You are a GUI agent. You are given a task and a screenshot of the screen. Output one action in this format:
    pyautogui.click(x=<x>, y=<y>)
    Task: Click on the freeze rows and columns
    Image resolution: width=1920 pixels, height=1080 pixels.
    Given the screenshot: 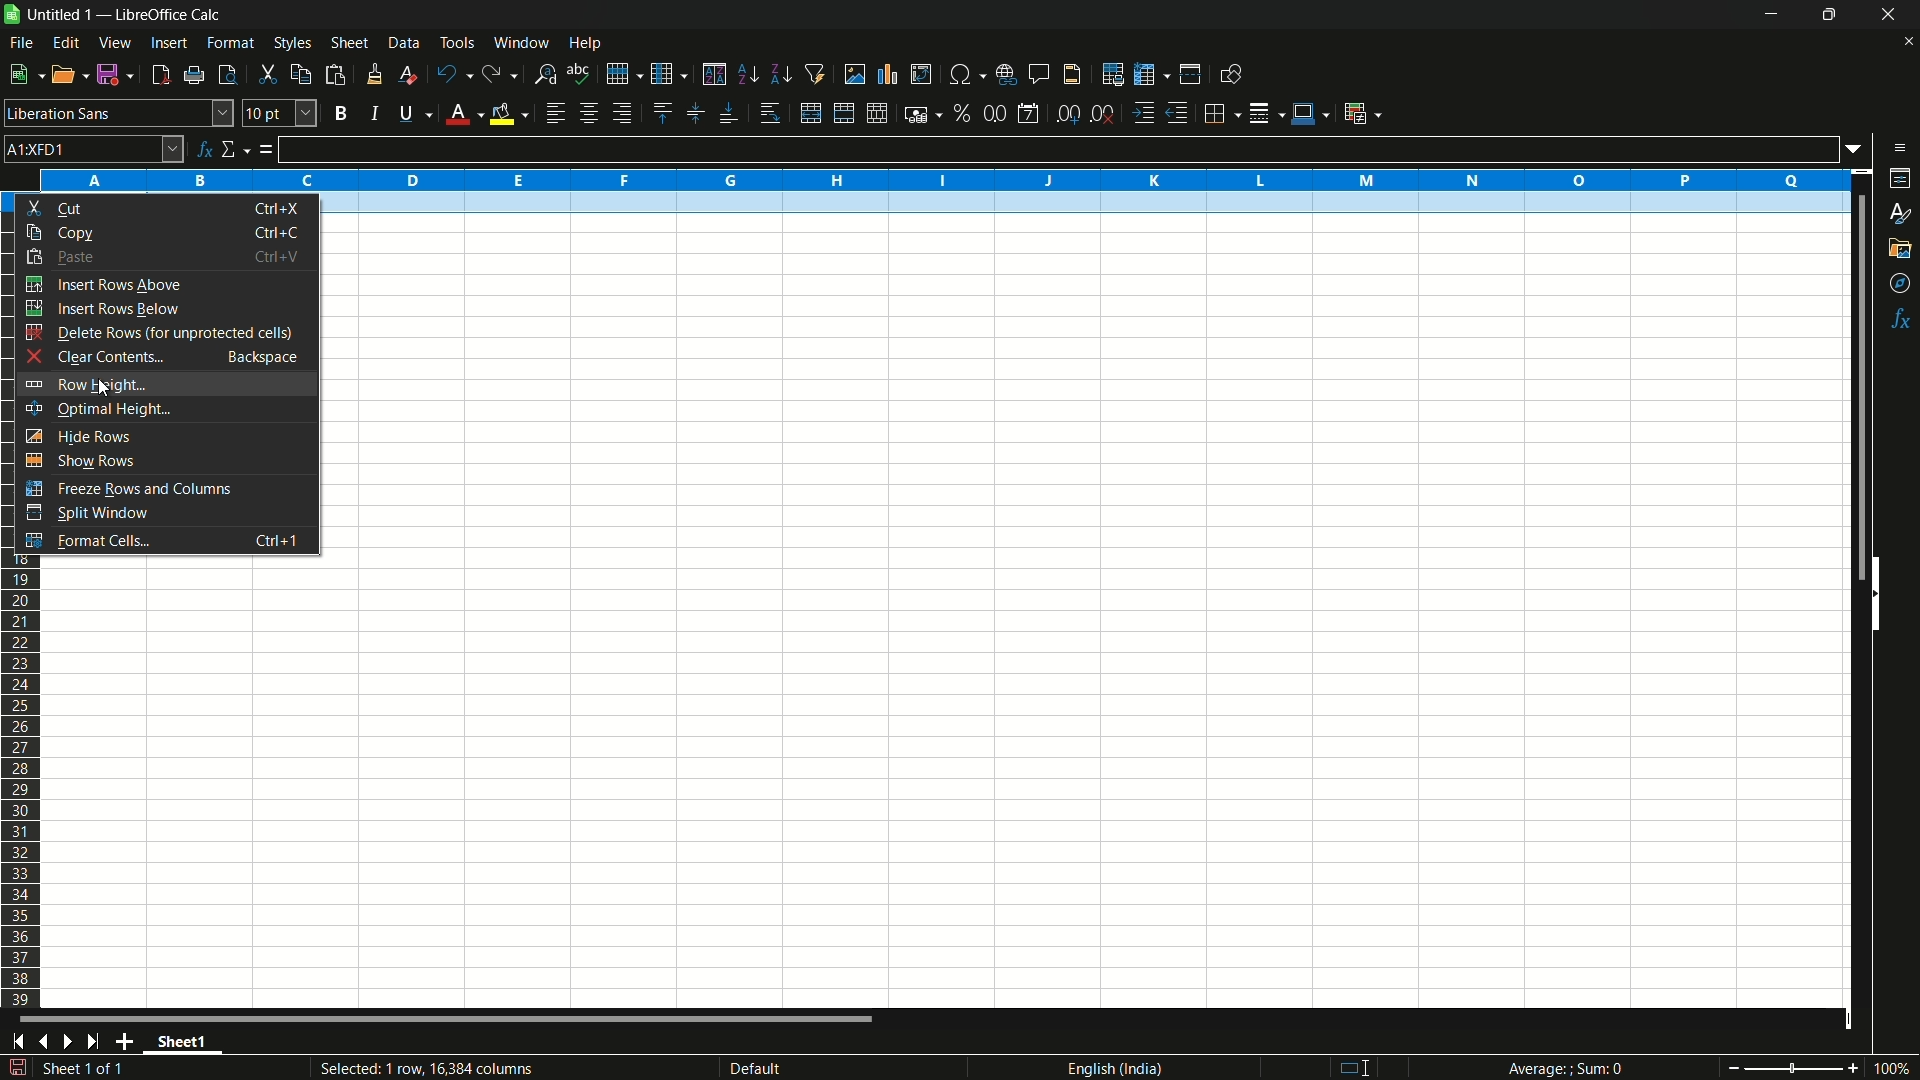 What is the action you would take?
    pyautogui.click(x=166, y=489)
    